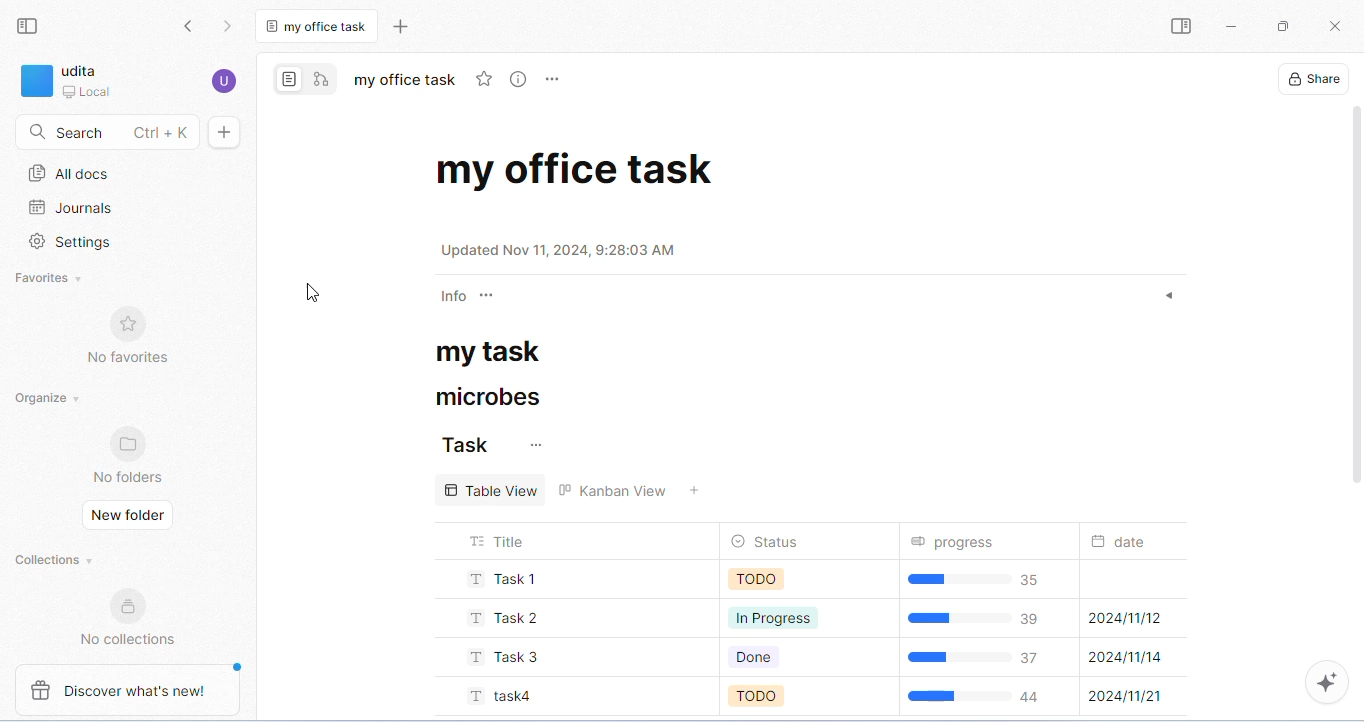  What do you see at coordinates (128, 332) in the screenshot?
I see `no favorites` at bounding box center [128, 332].